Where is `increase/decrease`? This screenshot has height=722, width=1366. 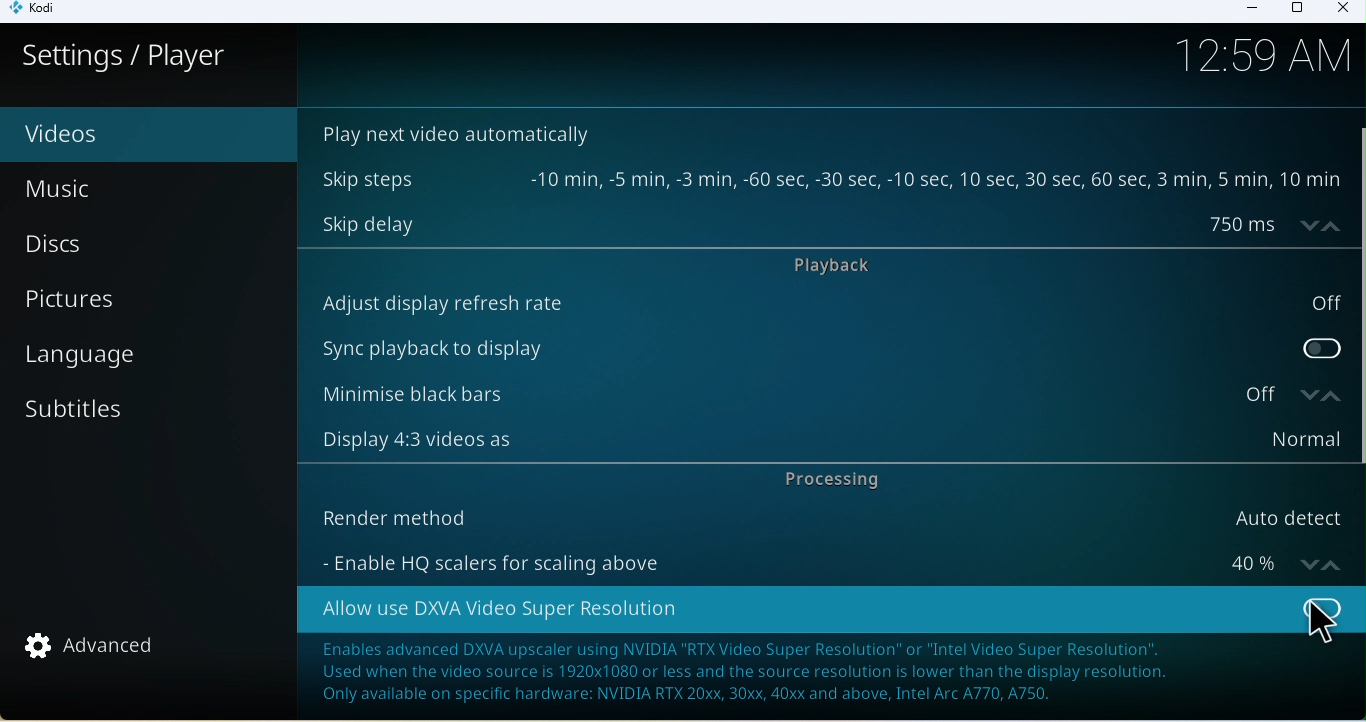 increase/decrease is located at coordinates (1325, 561).